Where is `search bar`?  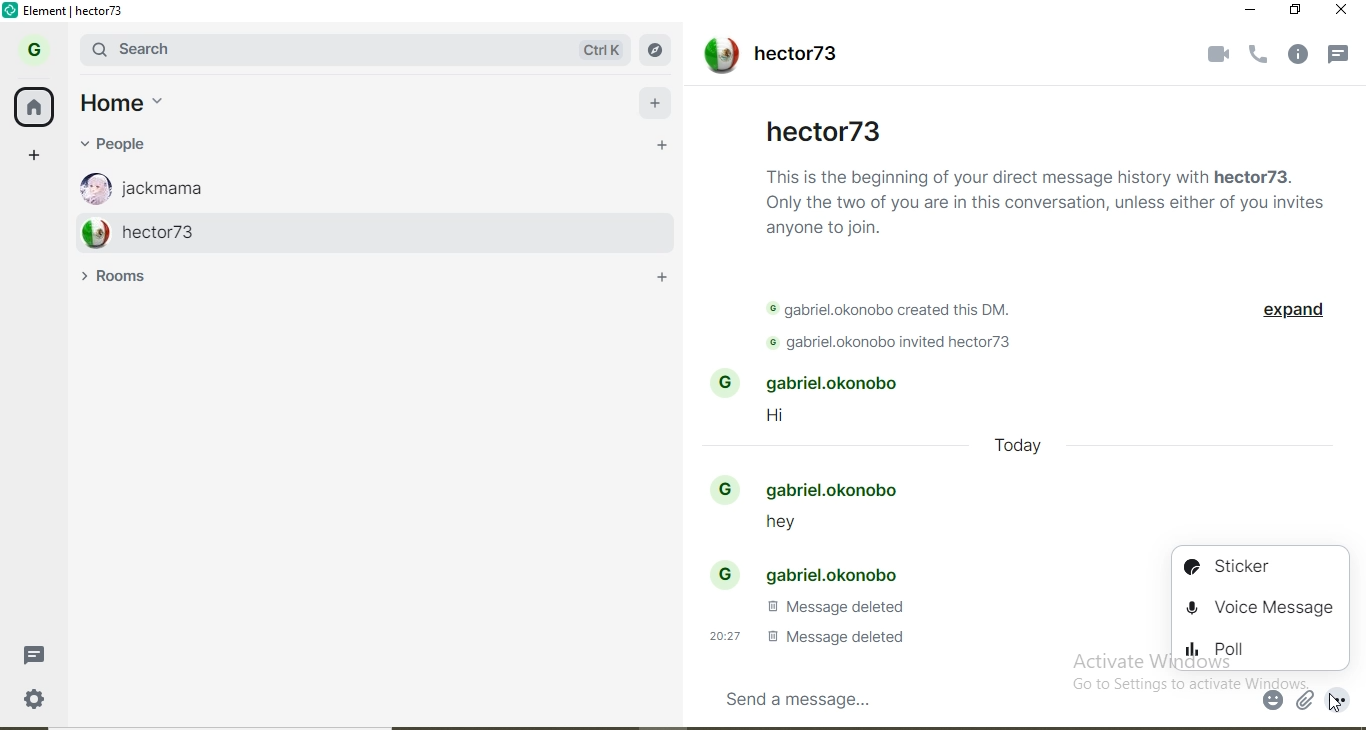 search bar is located at coordinates (307, 49).